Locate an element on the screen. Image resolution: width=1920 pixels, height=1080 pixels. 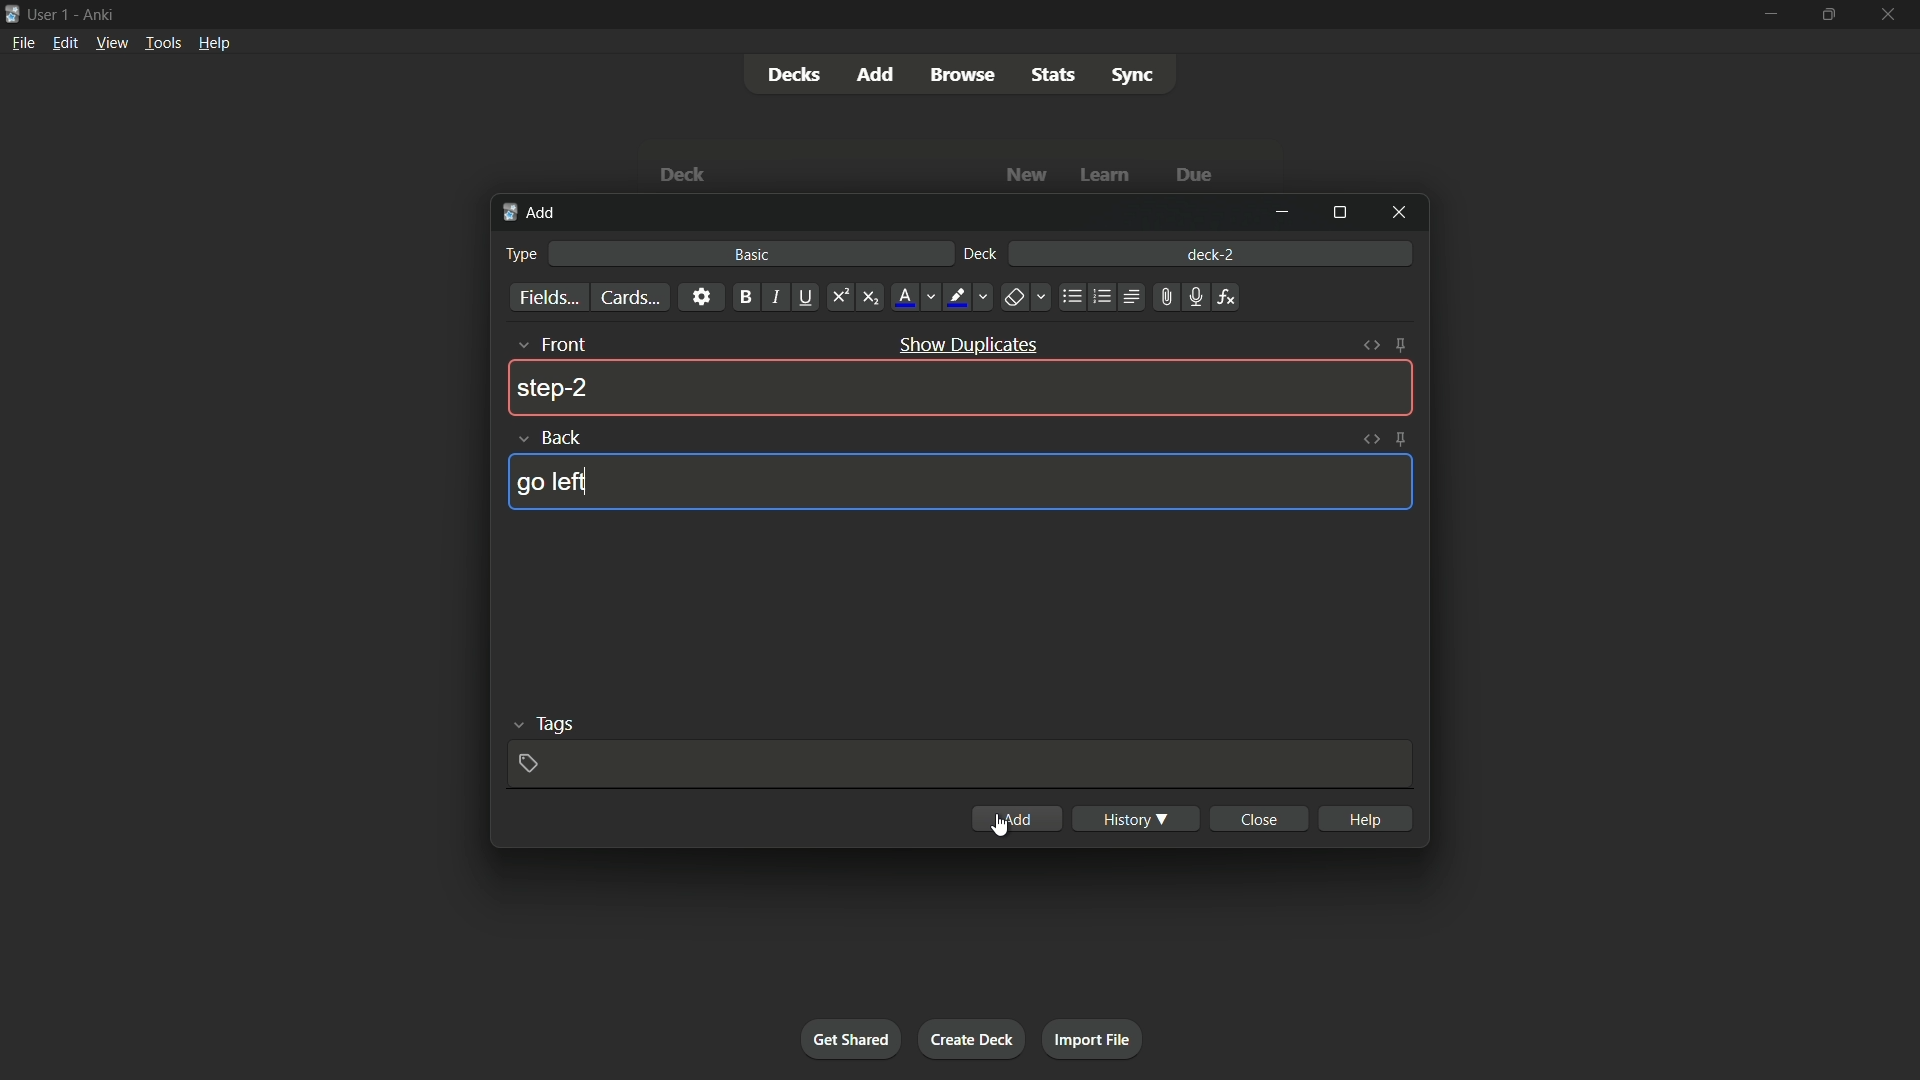
bold is located at coordinates (744, 297).